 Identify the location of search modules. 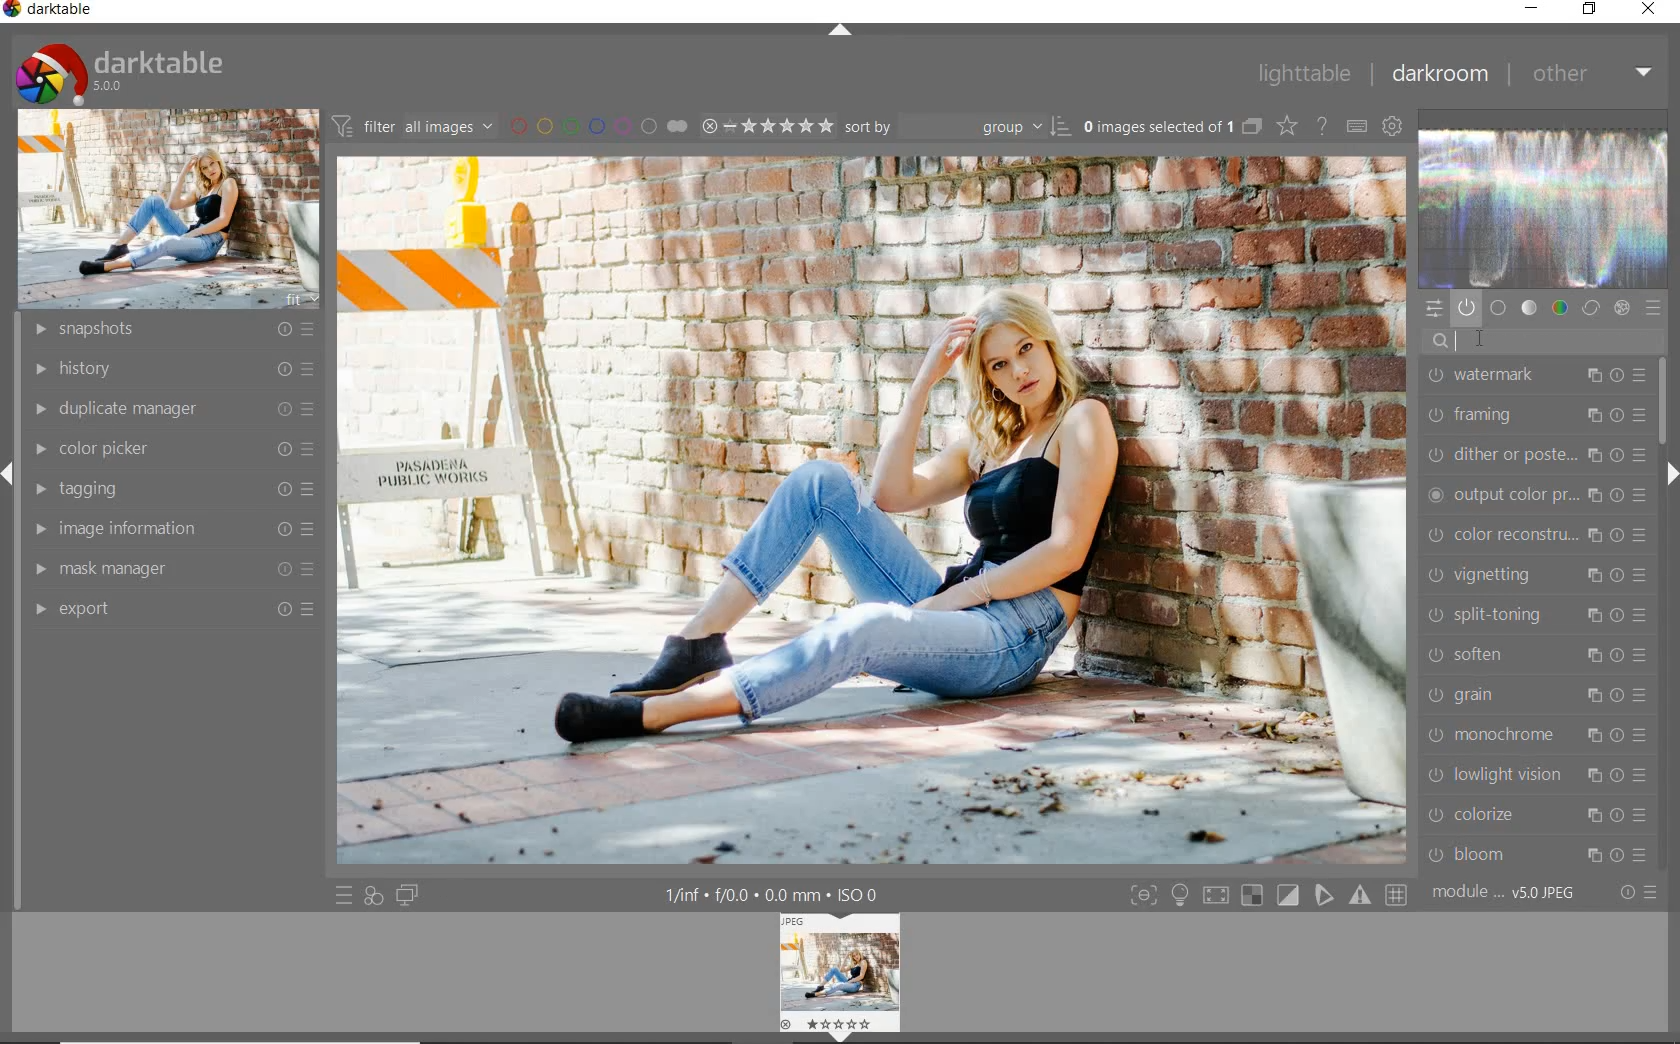
(1541, 340).